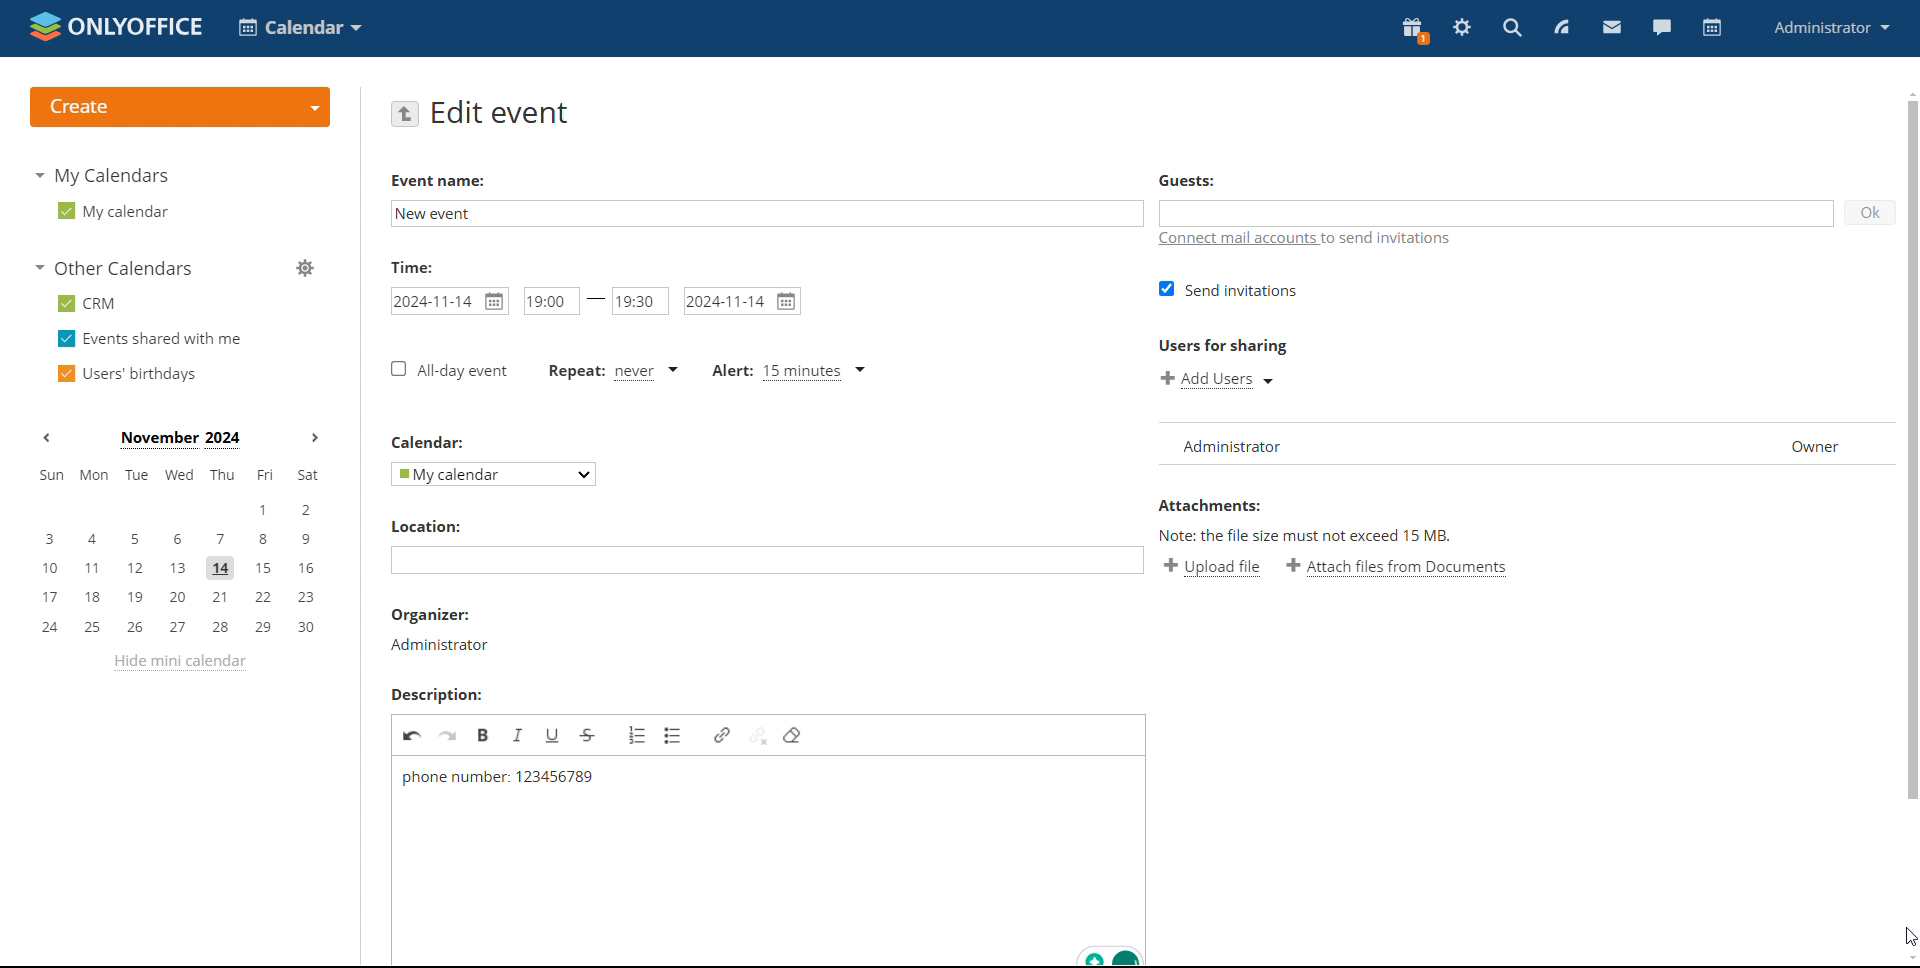 Image resolution: width=1920 pixels, height=968 pixels. What do you see at coordinates (1833, 27) in the screenshot?
I see `profile` at bounding box center [1833, 27].